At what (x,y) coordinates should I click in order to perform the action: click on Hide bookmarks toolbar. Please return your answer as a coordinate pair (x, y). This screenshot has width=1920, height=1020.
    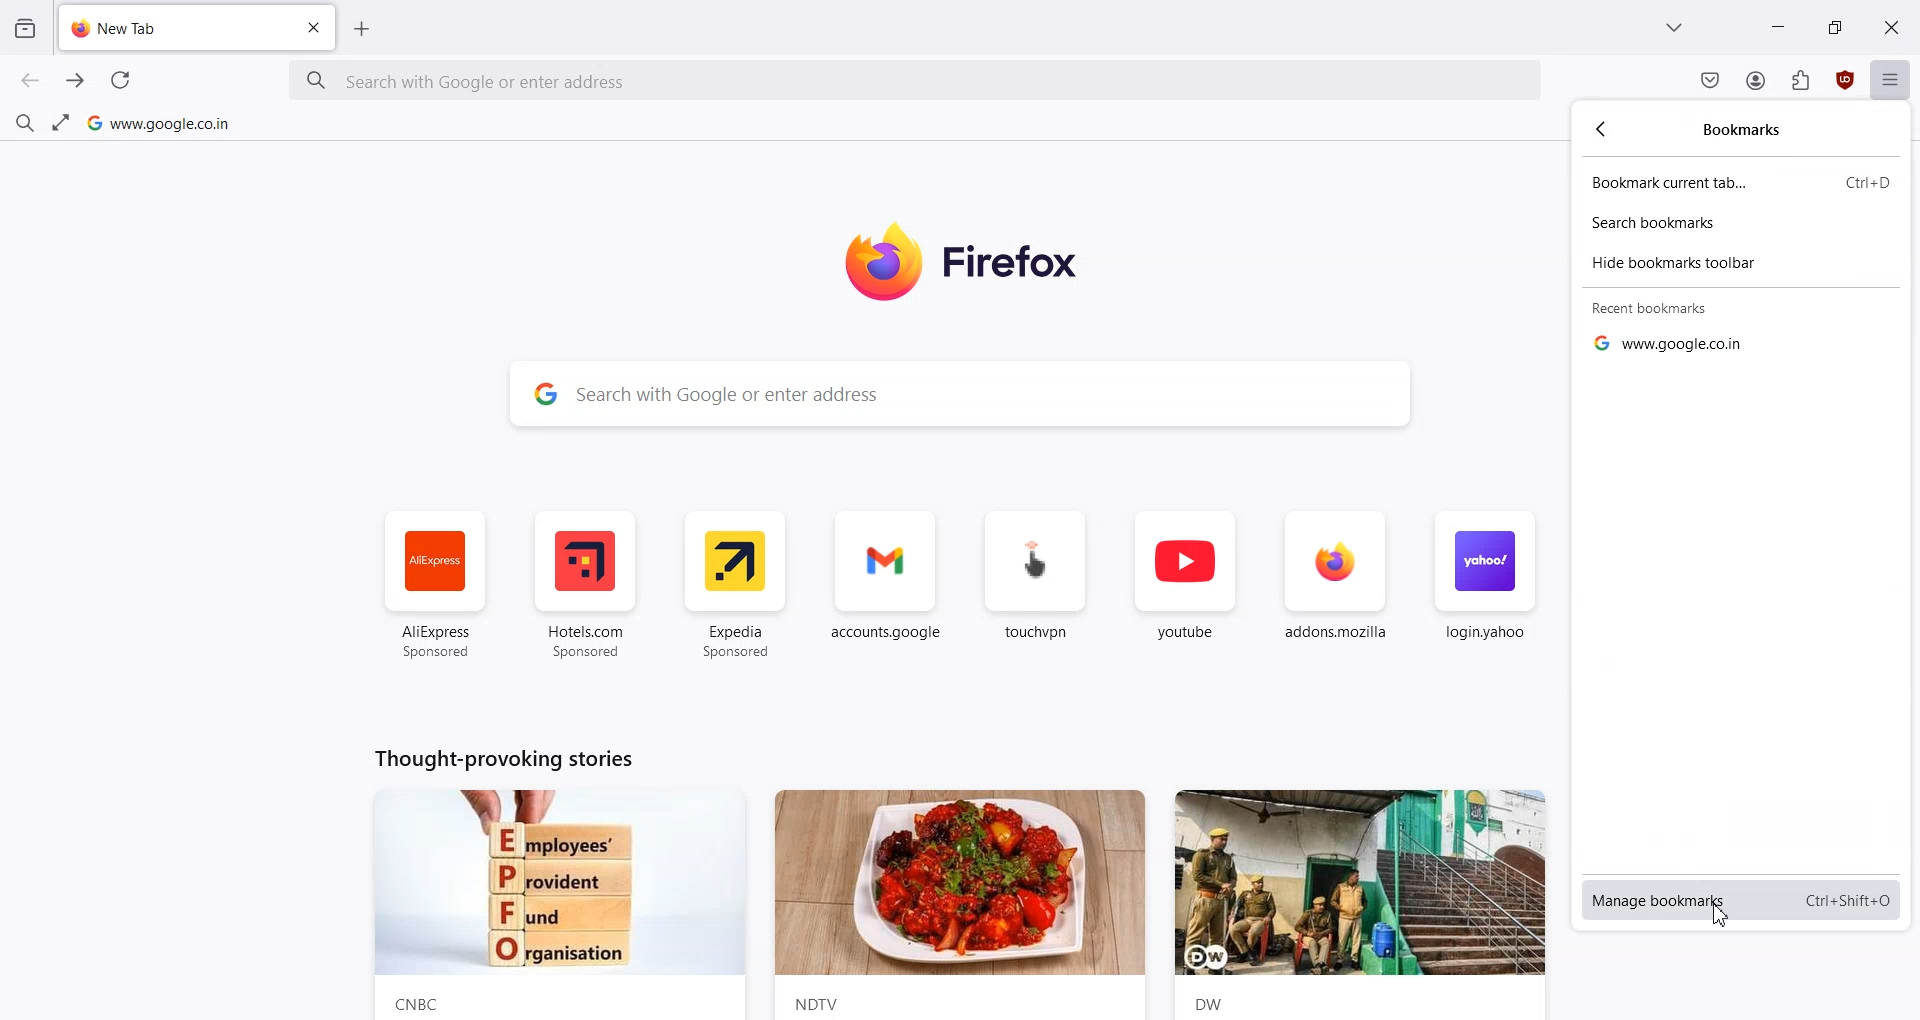
    Looking at the image, I should click on (1741, 263).